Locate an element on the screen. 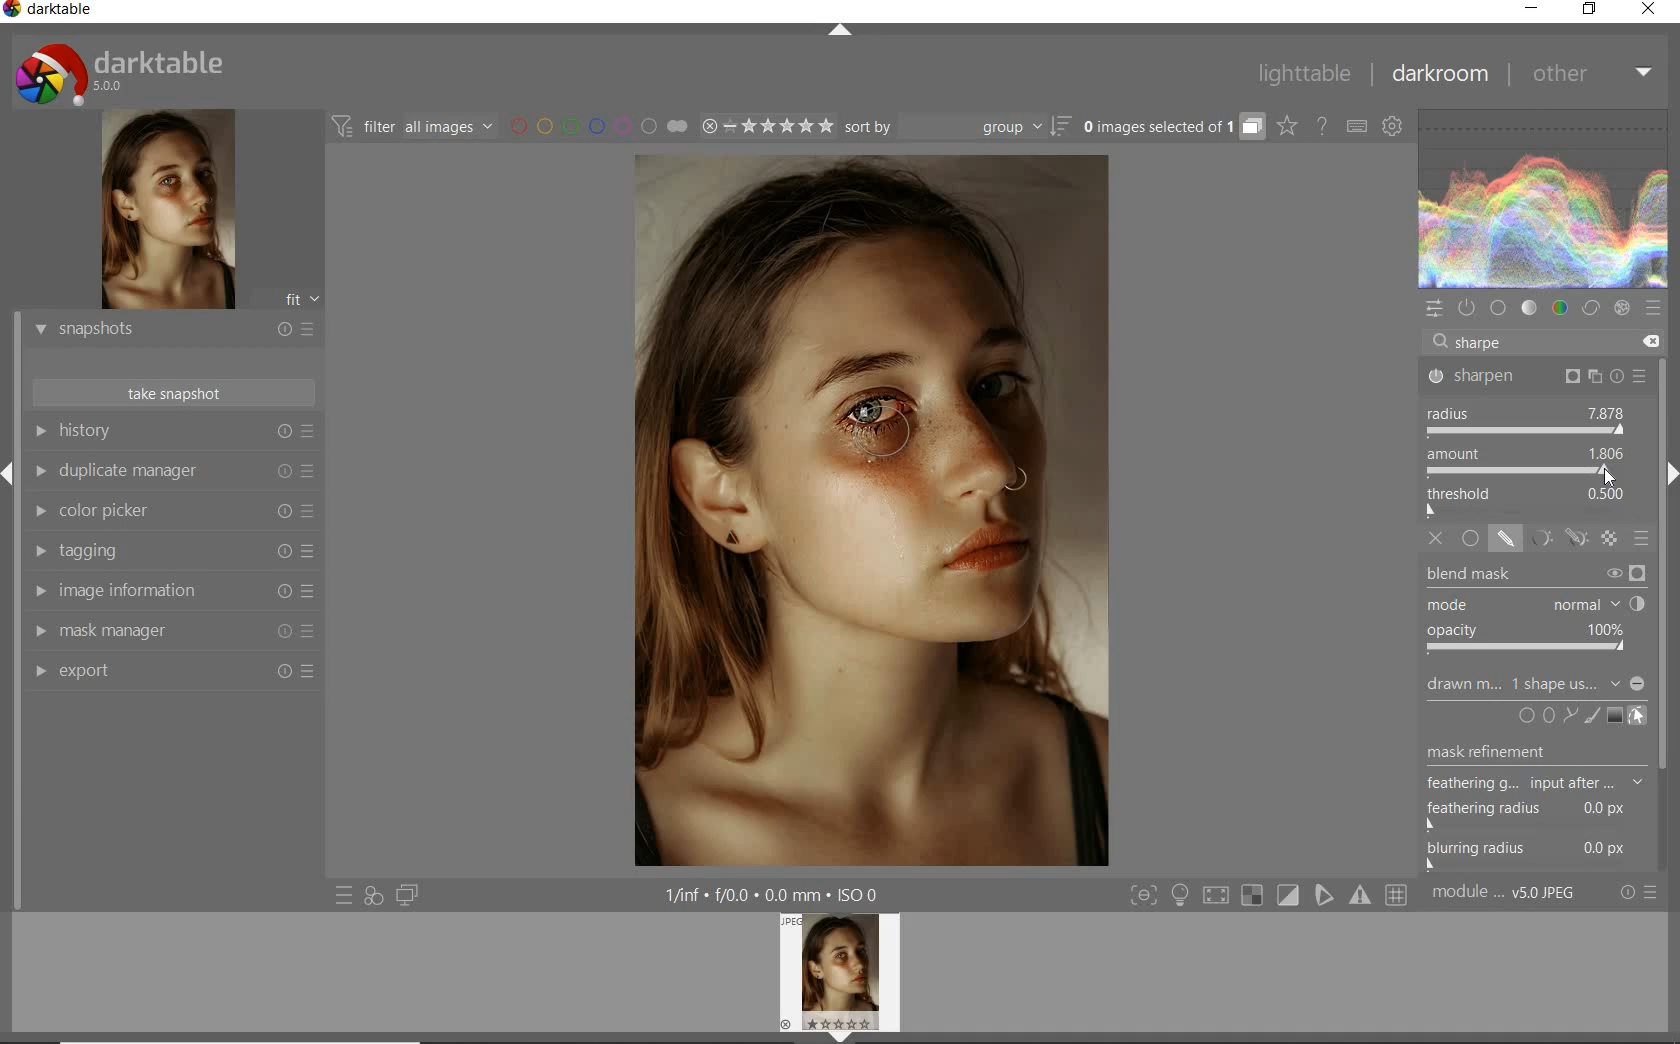 This screenshot has width=1680, height=1044. BLURING RADIUS is located at coordinates (1533, 851).